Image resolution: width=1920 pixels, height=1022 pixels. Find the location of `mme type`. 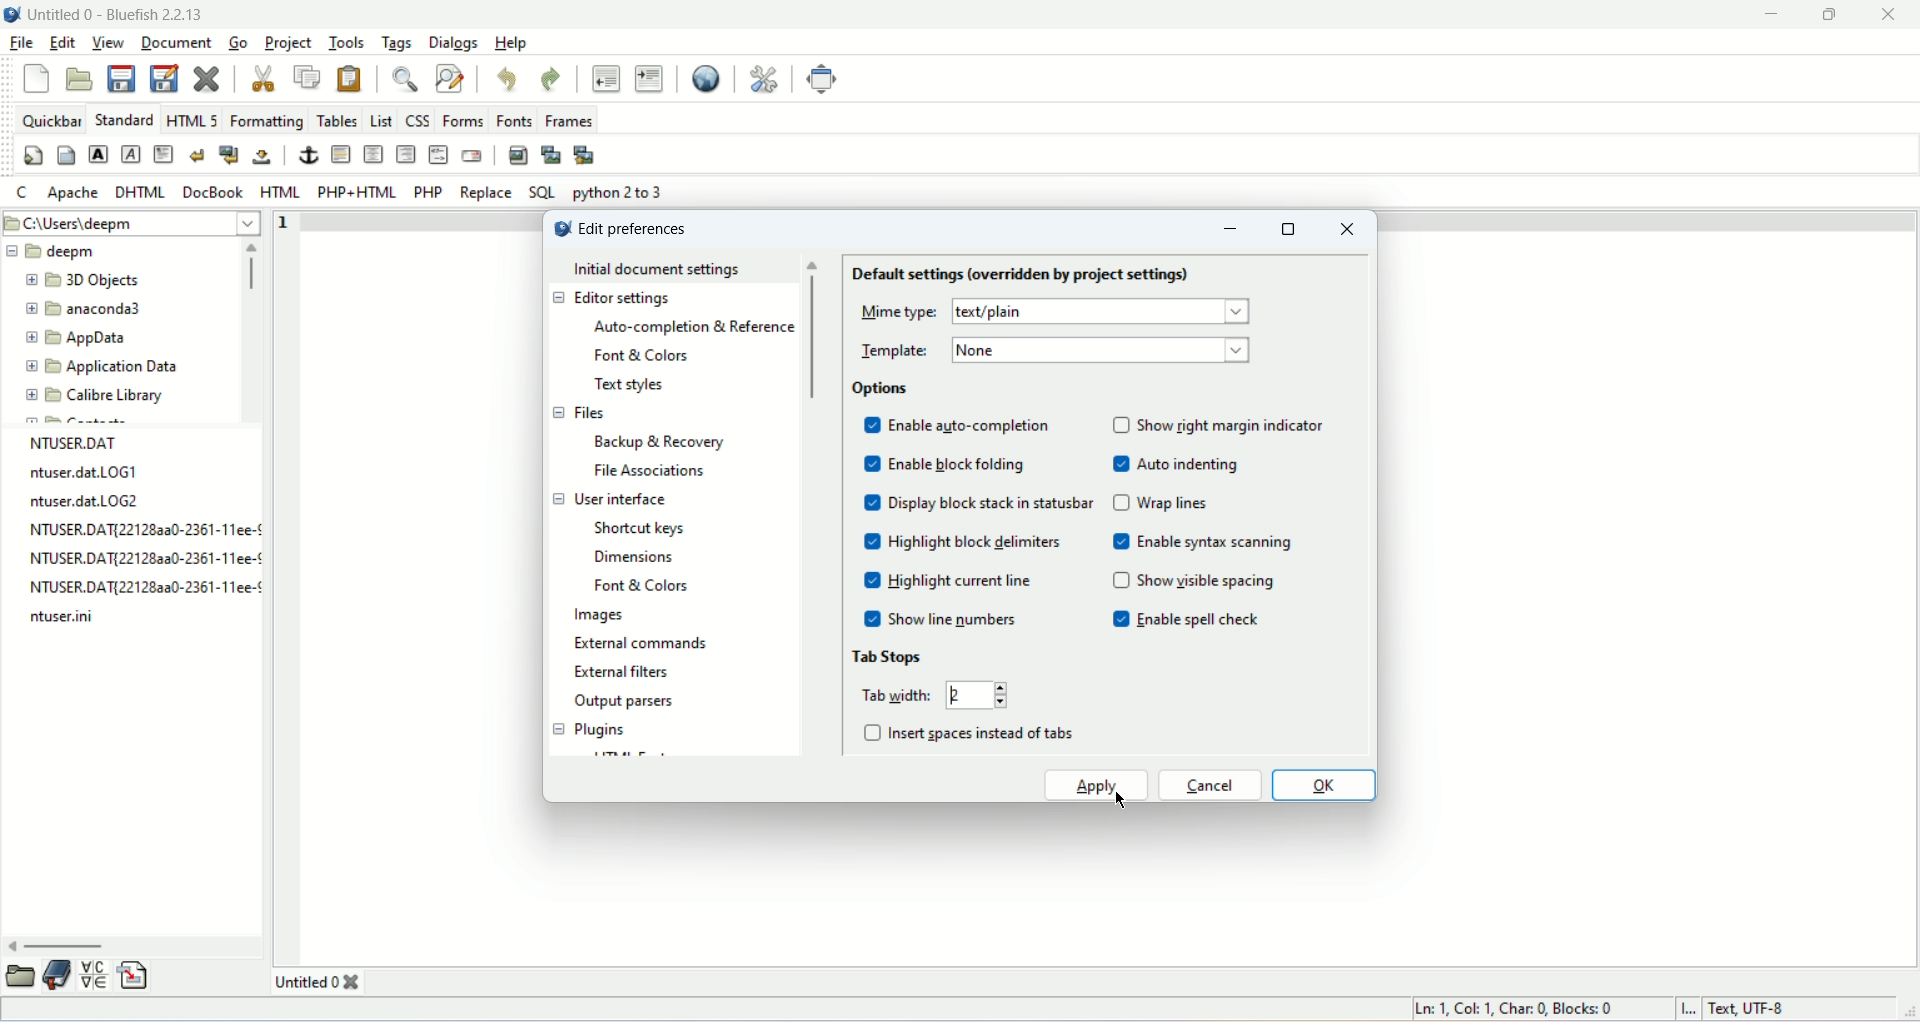

mme type is located at coordinates (892, 310).